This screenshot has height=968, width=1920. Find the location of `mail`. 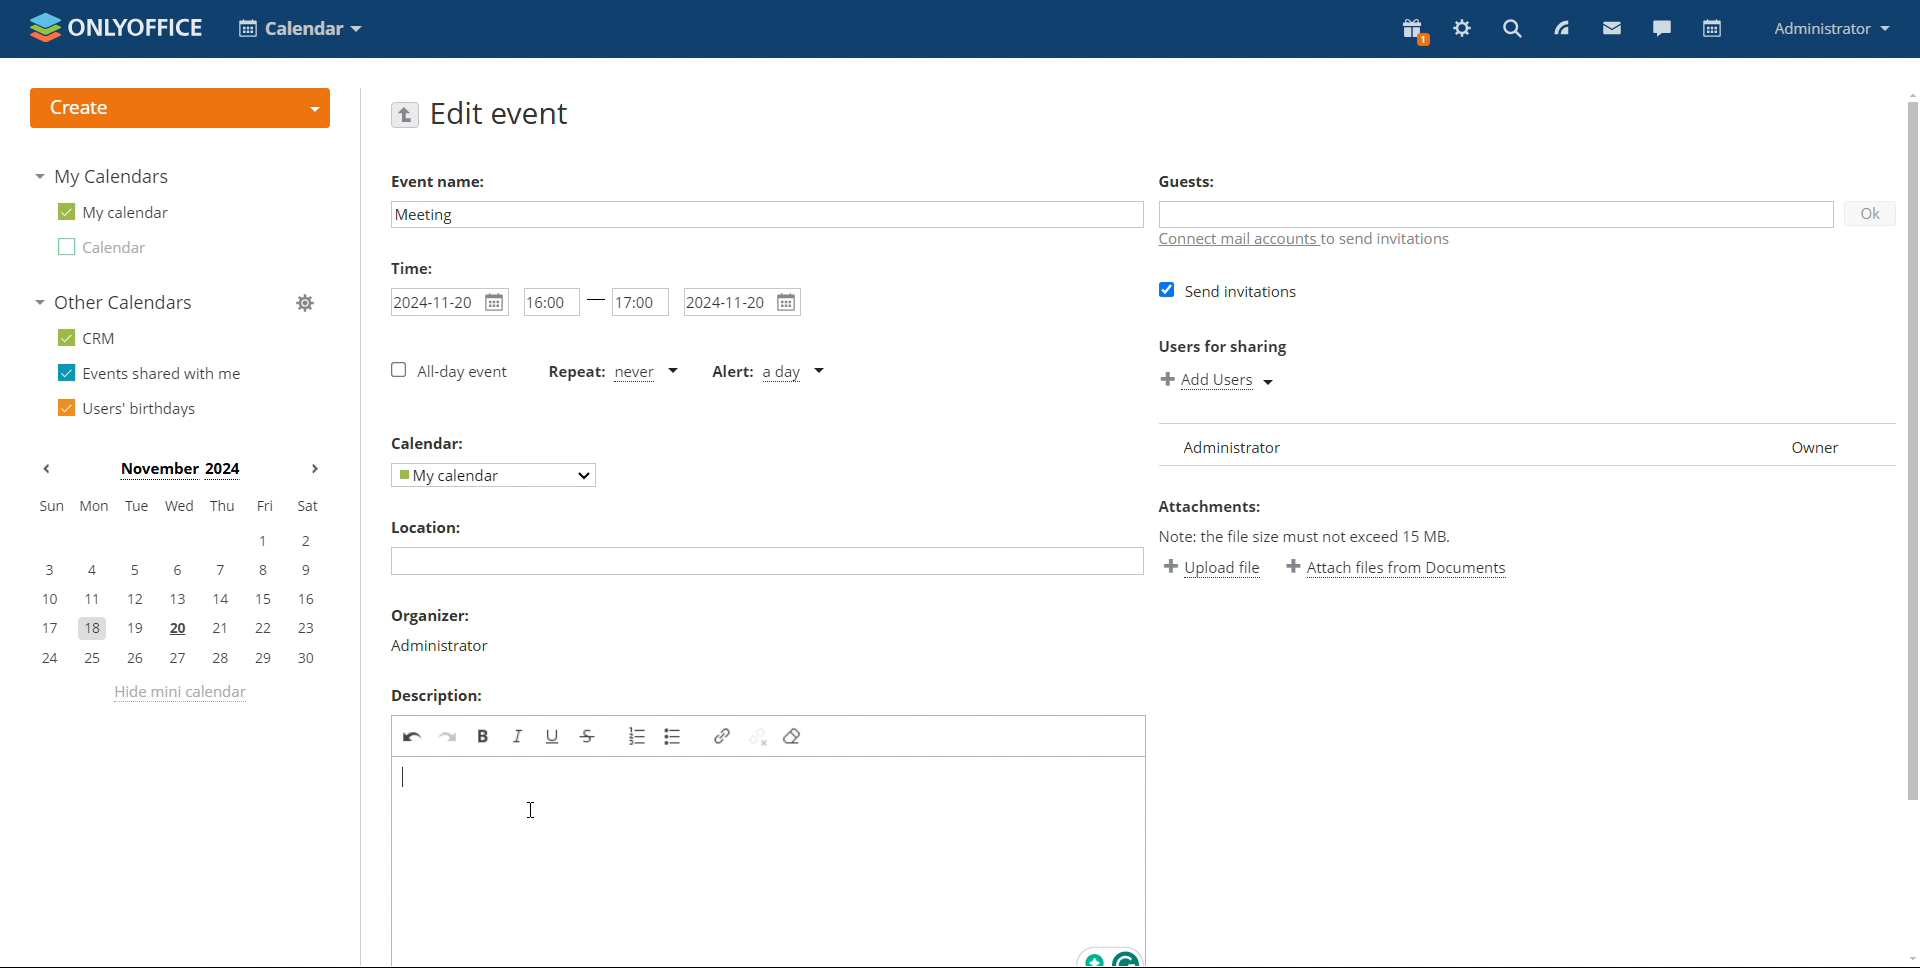

mail is located at coordinates (1611, 28).